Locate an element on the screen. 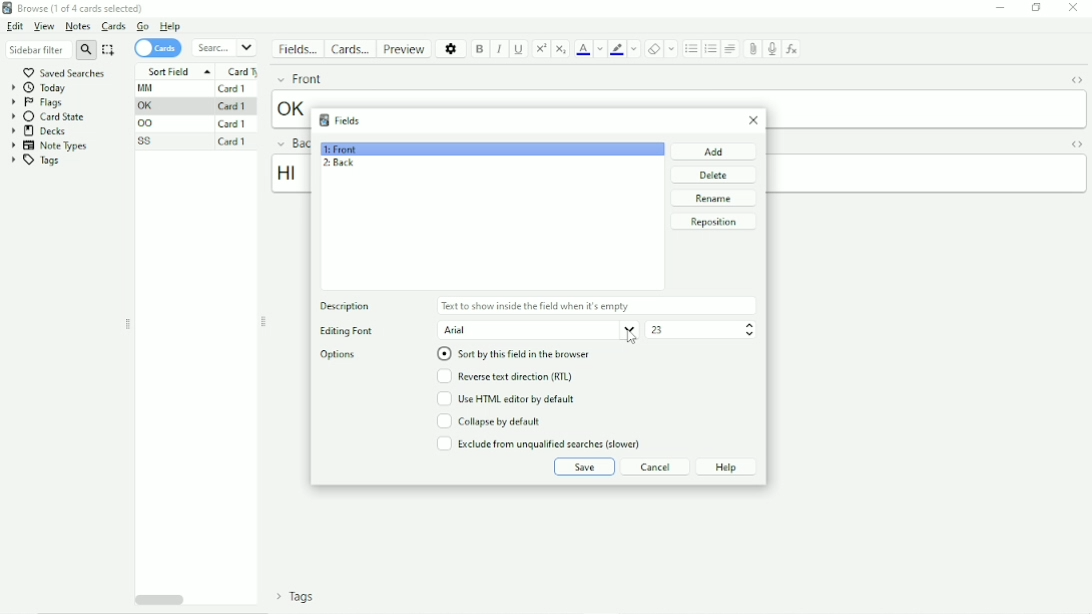  SS is located at coordinates (147, 141).